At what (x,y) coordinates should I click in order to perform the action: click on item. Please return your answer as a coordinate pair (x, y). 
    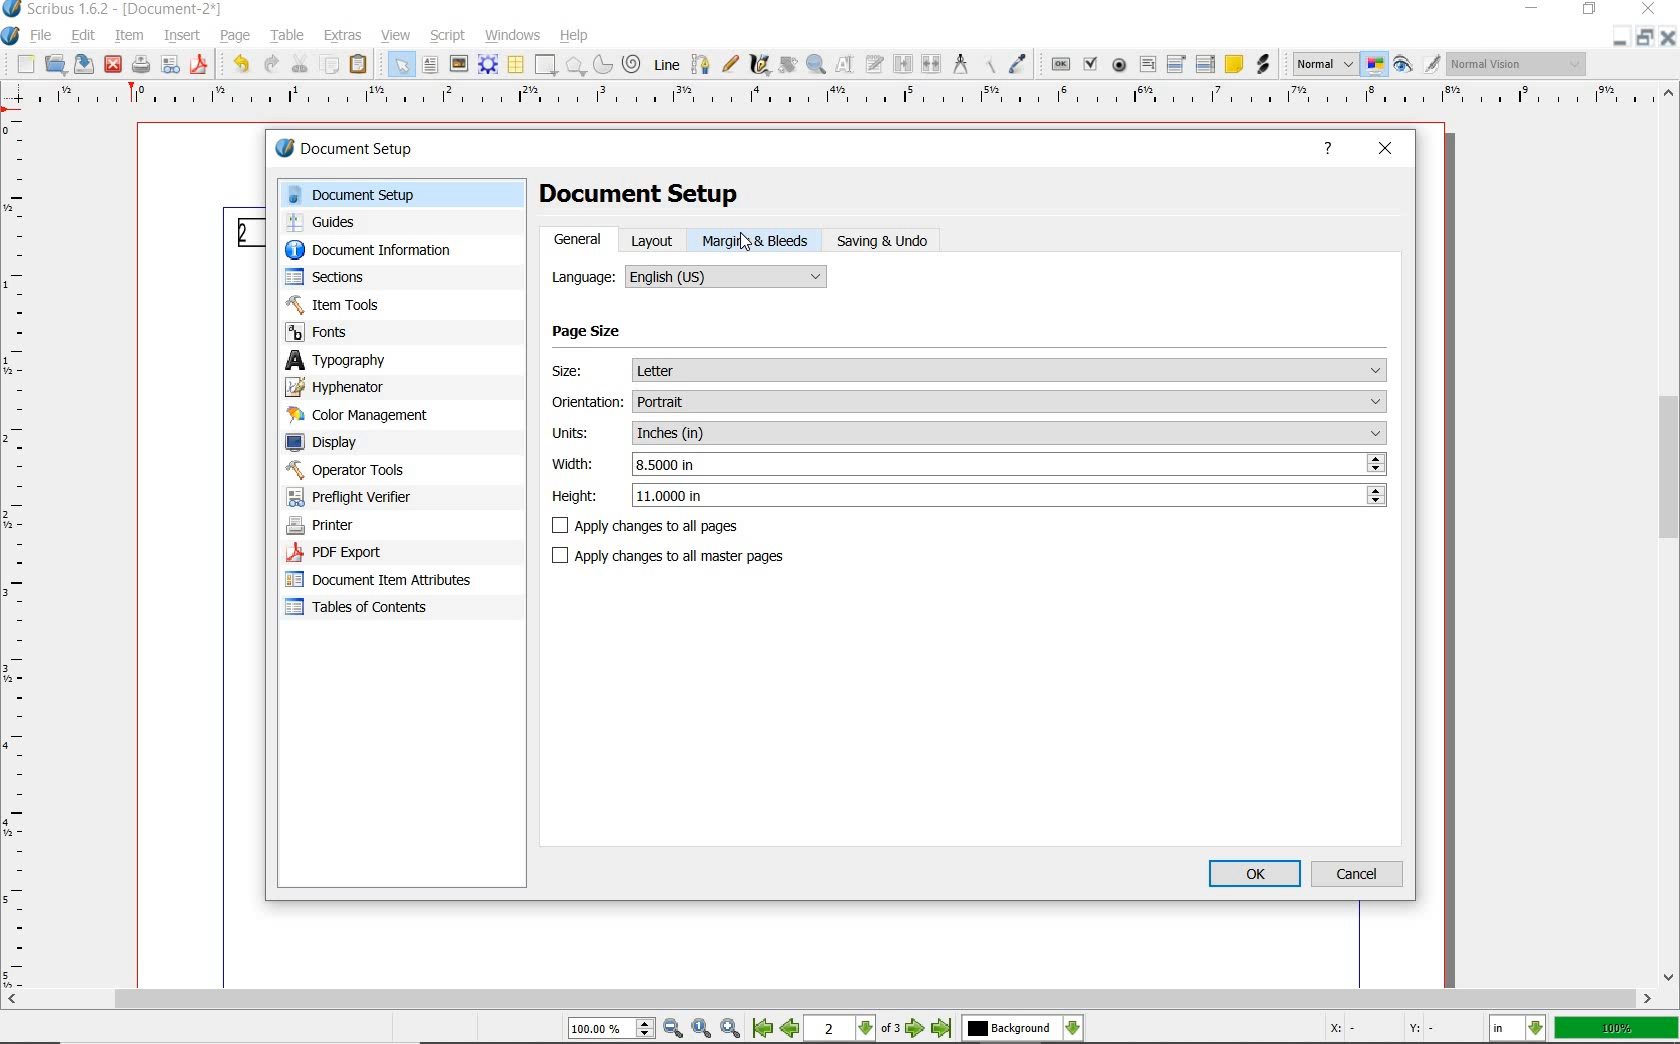
    Looking at the image, I should click on (129, 36).